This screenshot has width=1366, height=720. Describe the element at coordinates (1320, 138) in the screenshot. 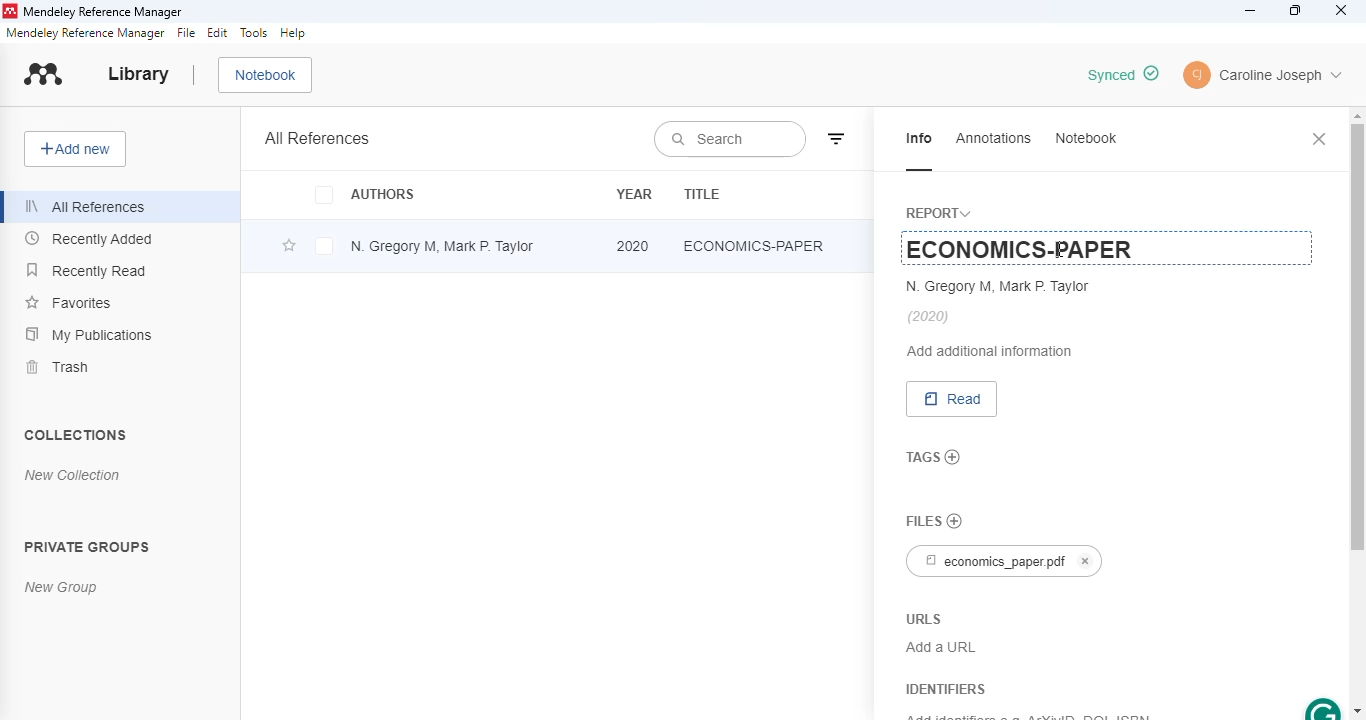

I see `close` at that location.